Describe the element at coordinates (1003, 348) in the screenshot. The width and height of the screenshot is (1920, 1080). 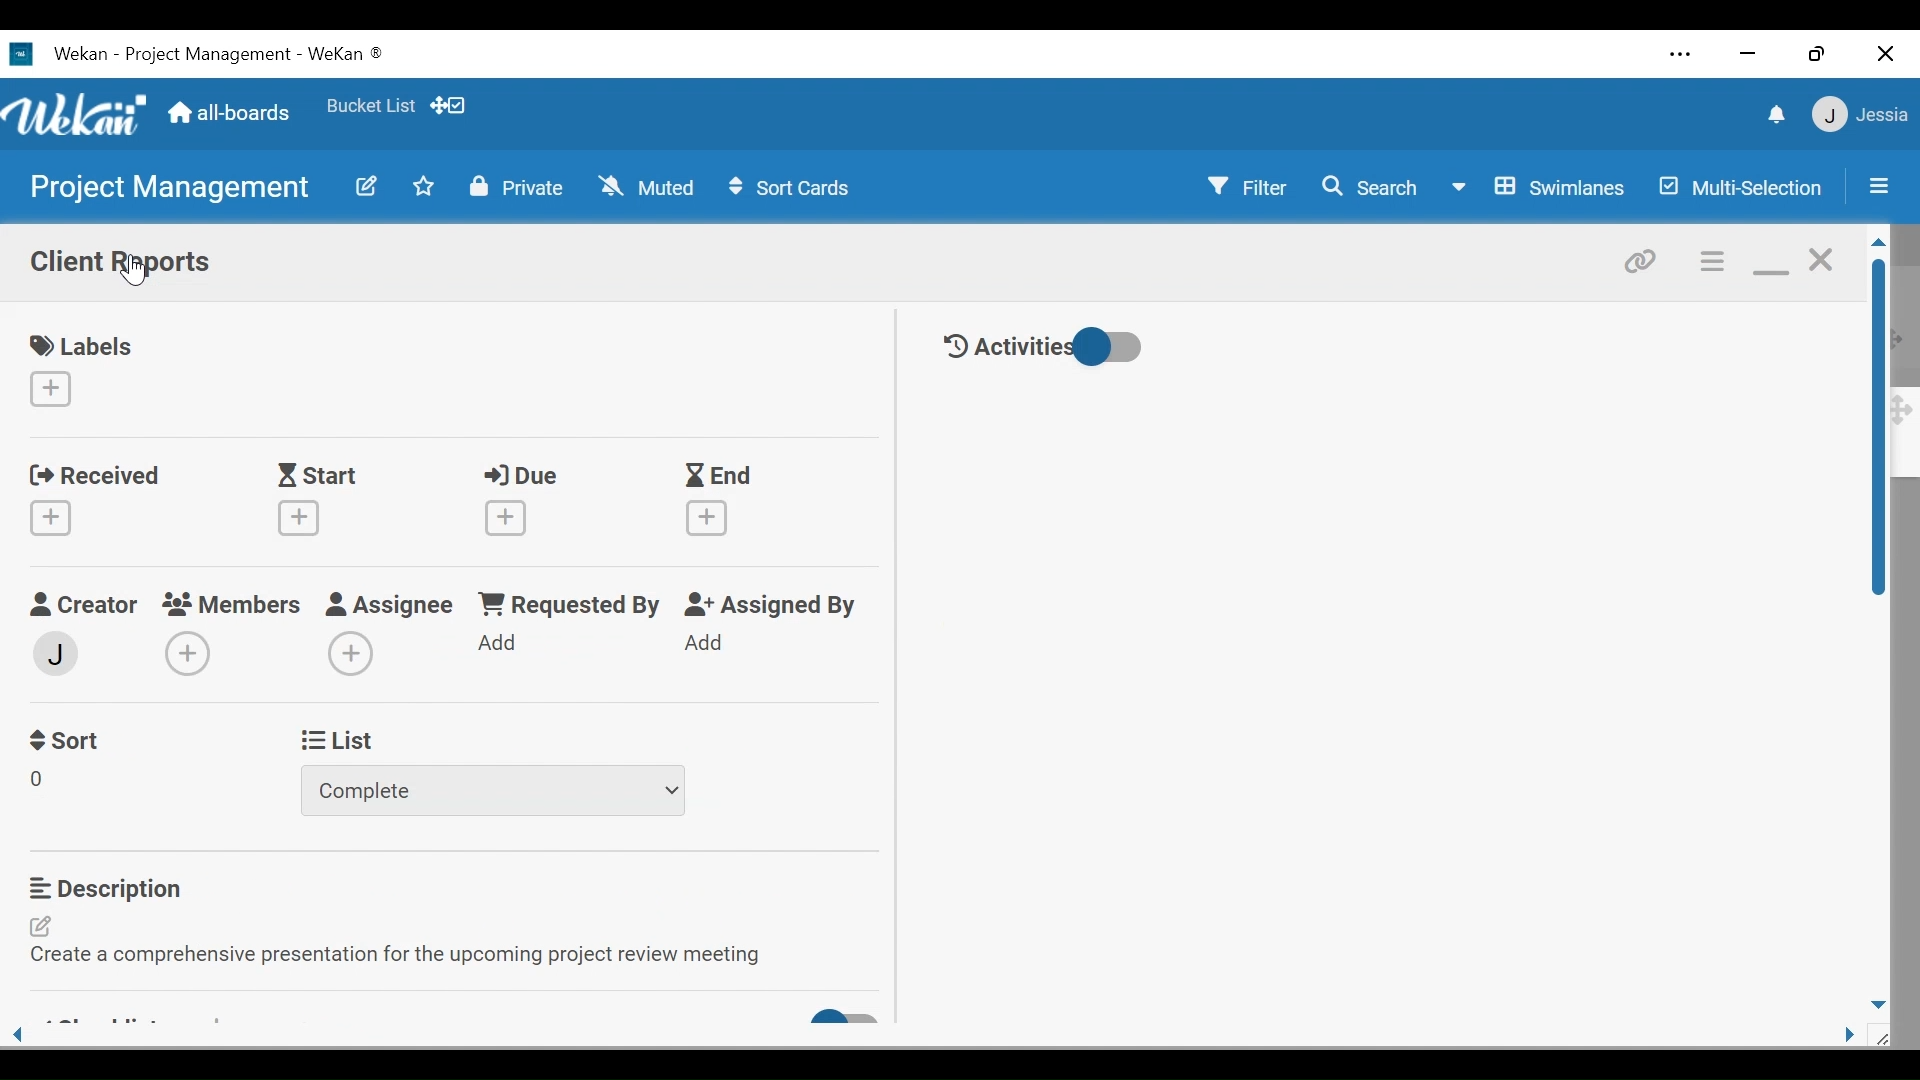
I see `Activities` at that location.